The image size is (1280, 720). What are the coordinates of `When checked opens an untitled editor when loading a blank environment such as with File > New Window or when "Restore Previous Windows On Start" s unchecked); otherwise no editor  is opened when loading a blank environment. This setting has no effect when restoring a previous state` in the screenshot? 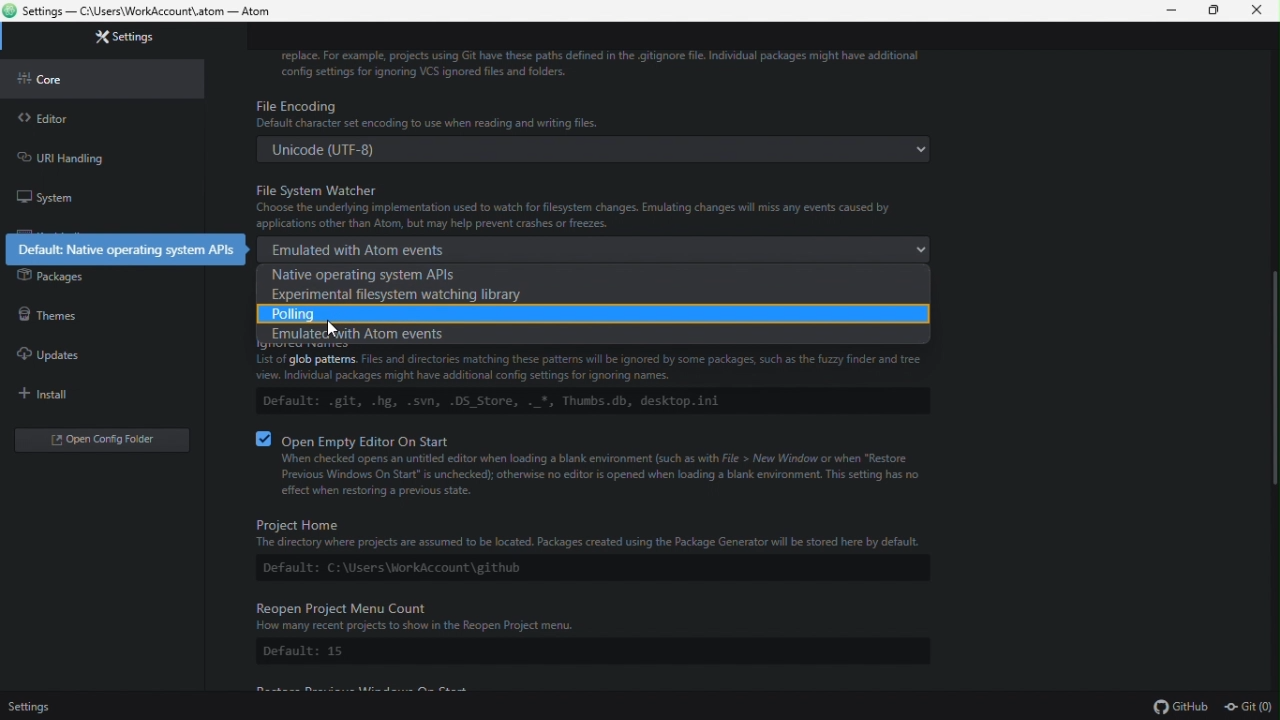 It's located at (611, 477).